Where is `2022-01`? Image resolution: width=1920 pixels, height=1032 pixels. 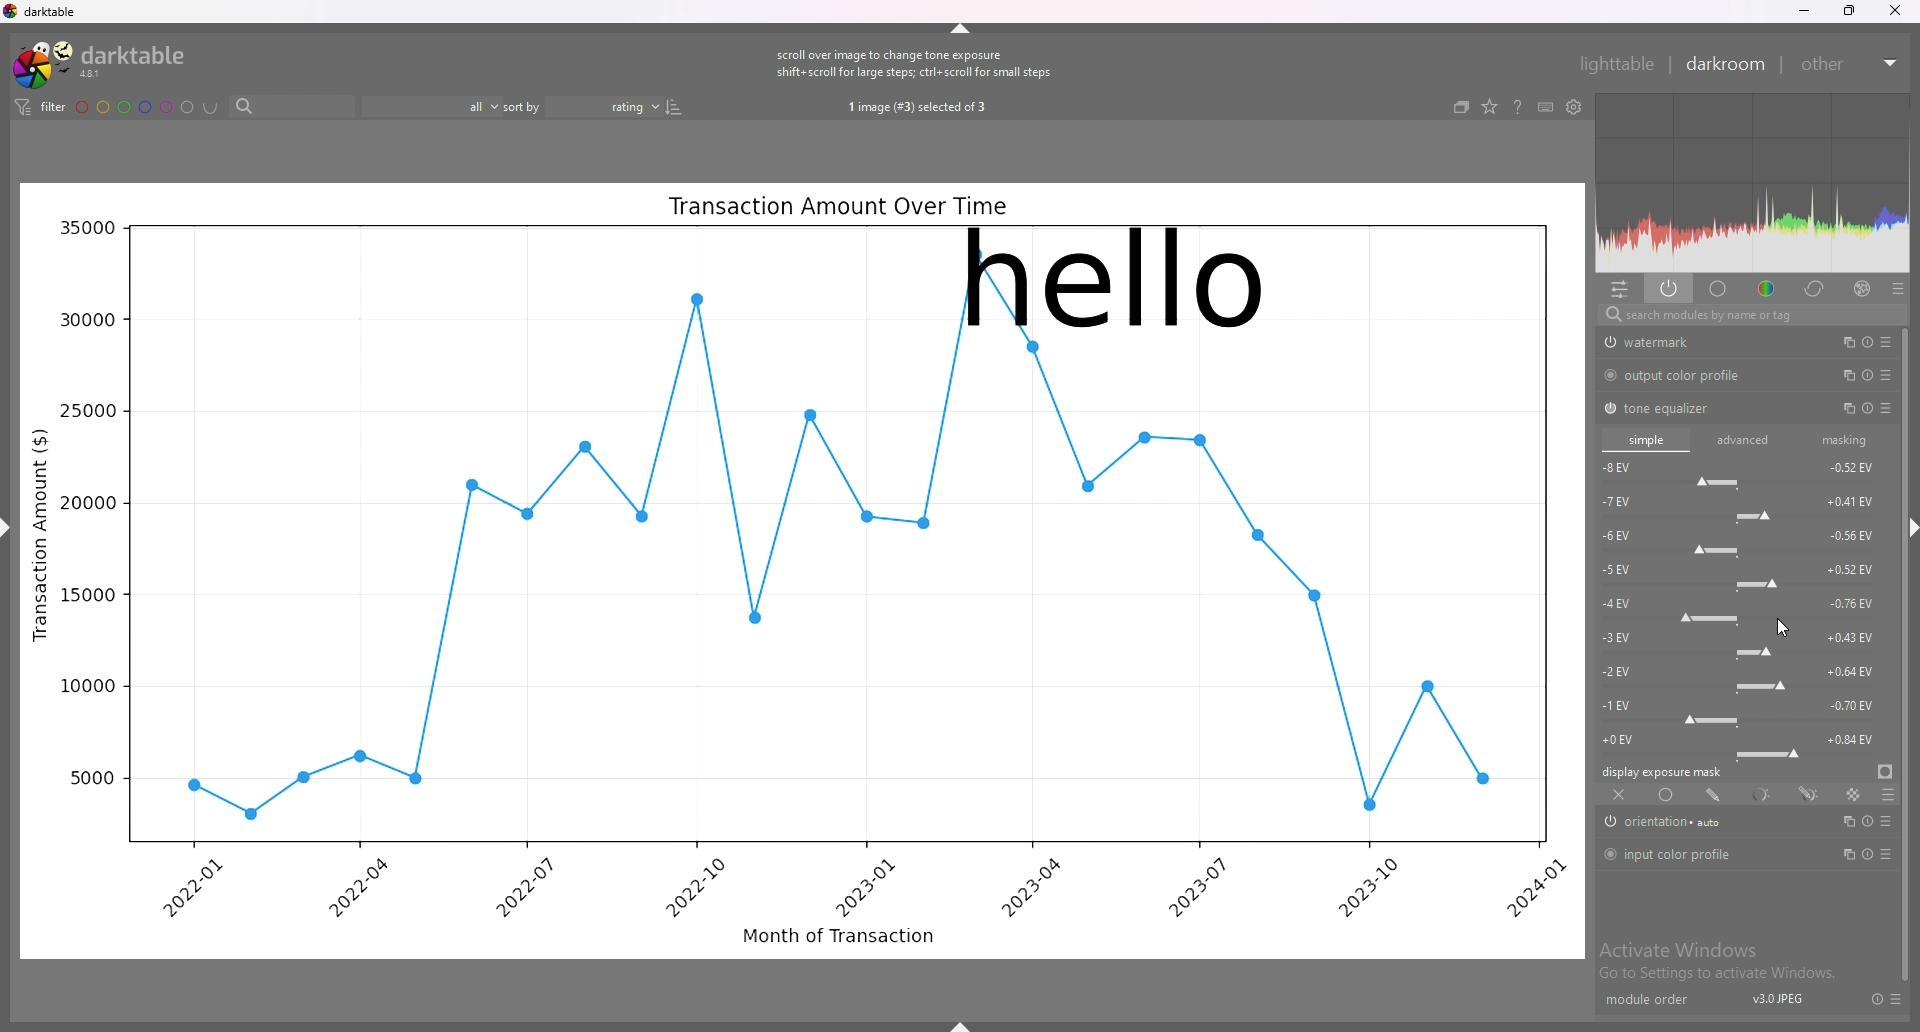
2022-01 is located at coordinates (200, 888).